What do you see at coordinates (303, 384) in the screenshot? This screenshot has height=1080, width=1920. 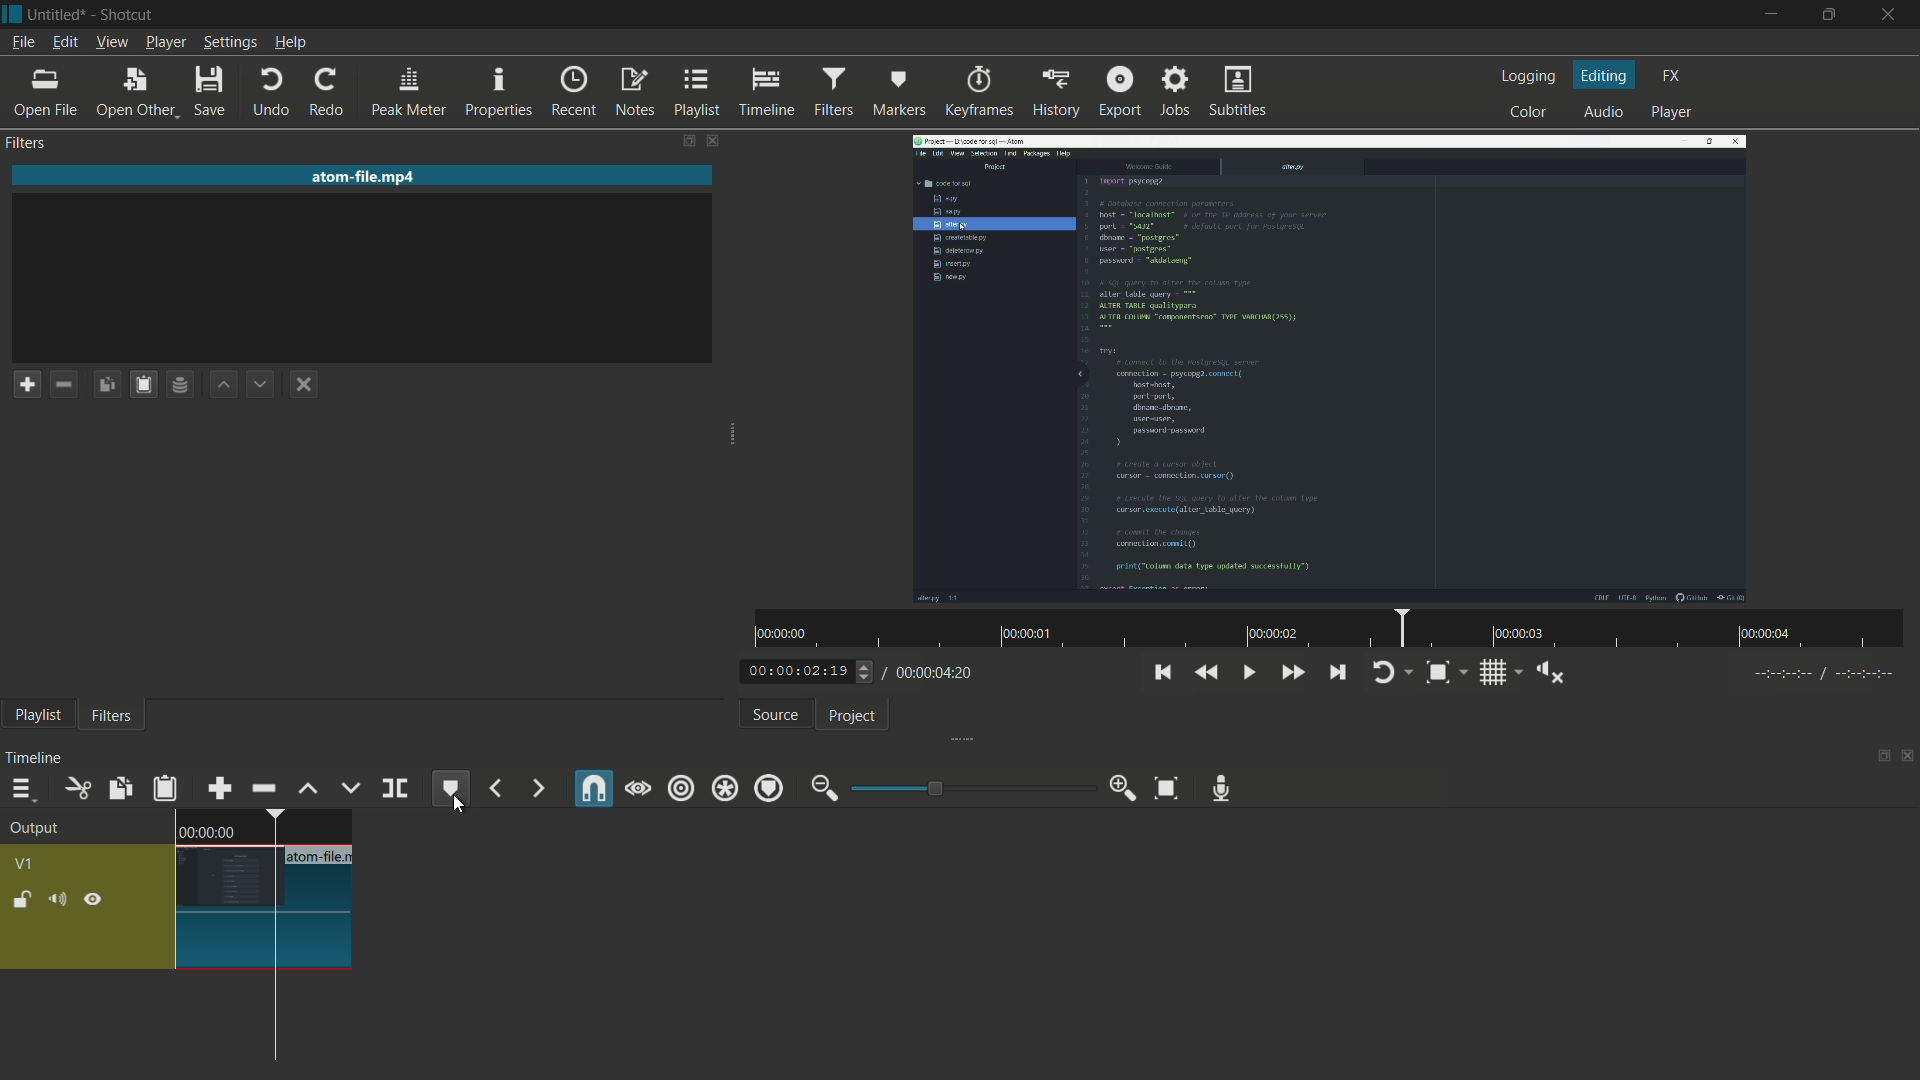 I see `deselect the filter` at bounding box center [303, 384].